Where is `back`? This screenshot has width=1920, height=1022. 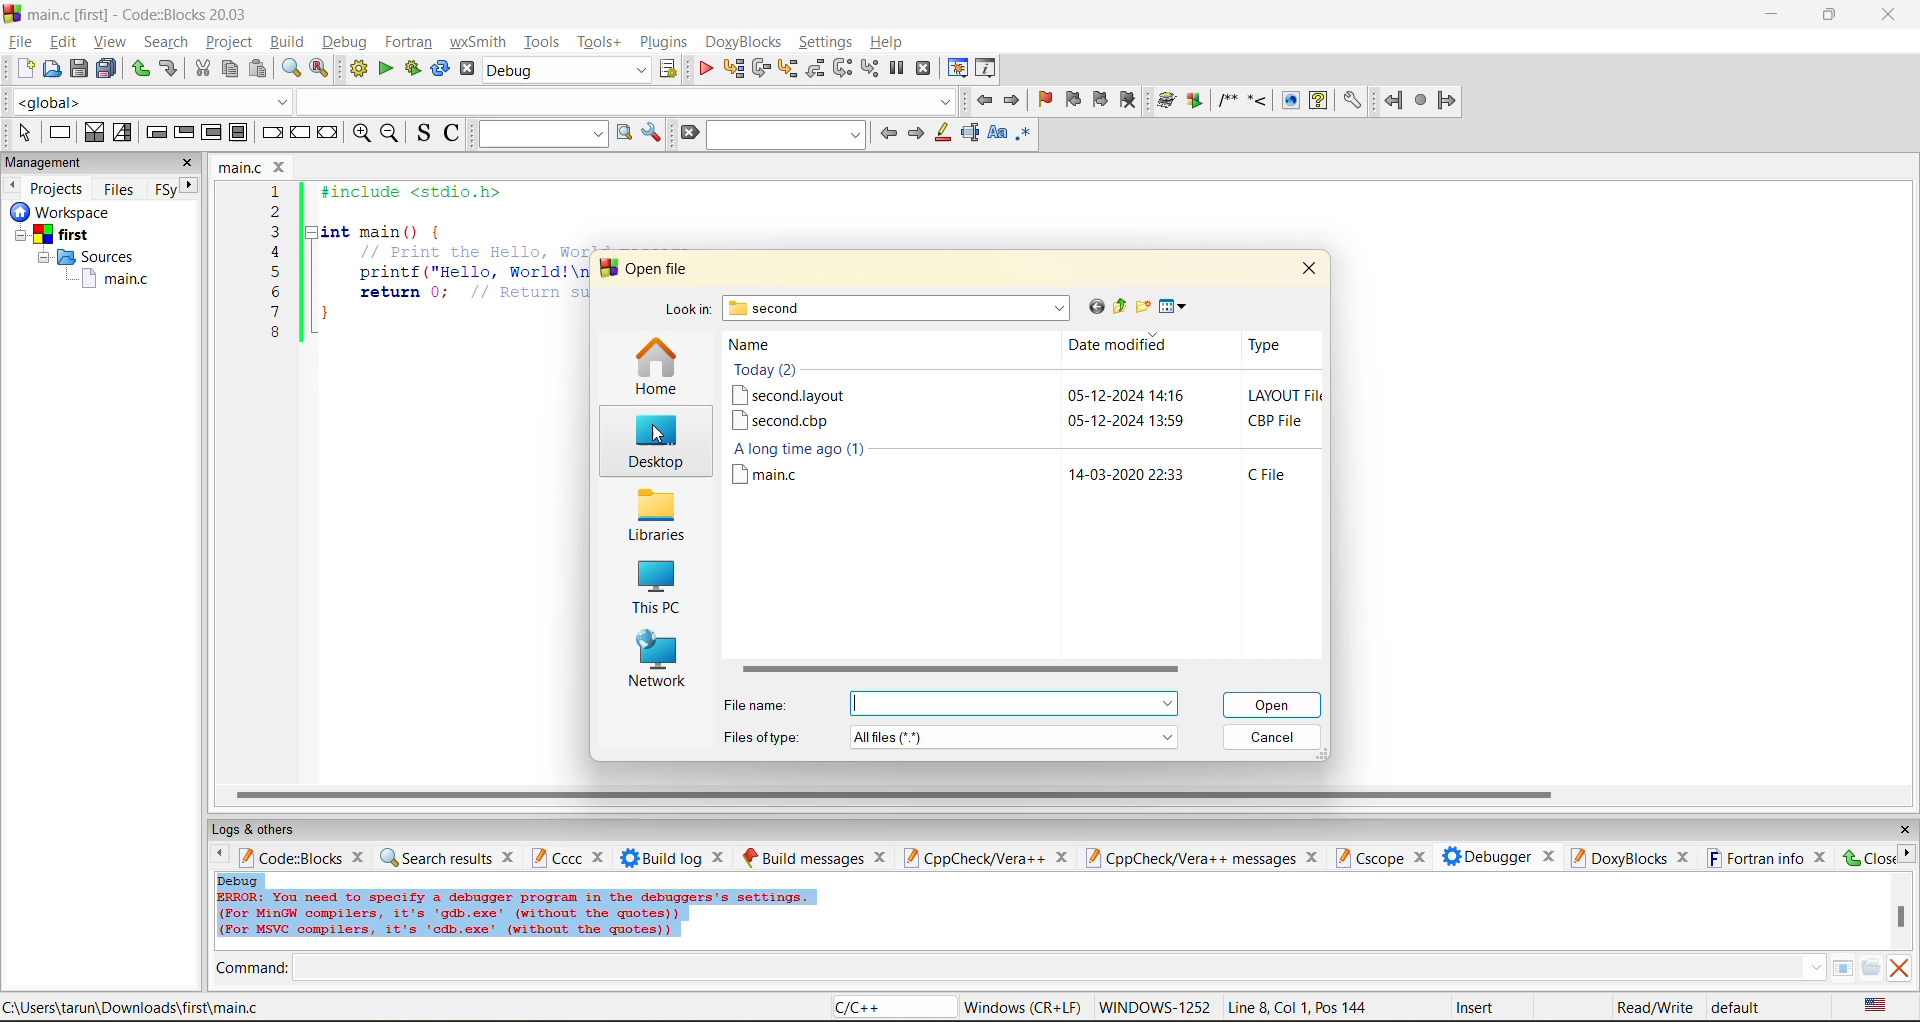
back is located at coordinates (1395, 100).